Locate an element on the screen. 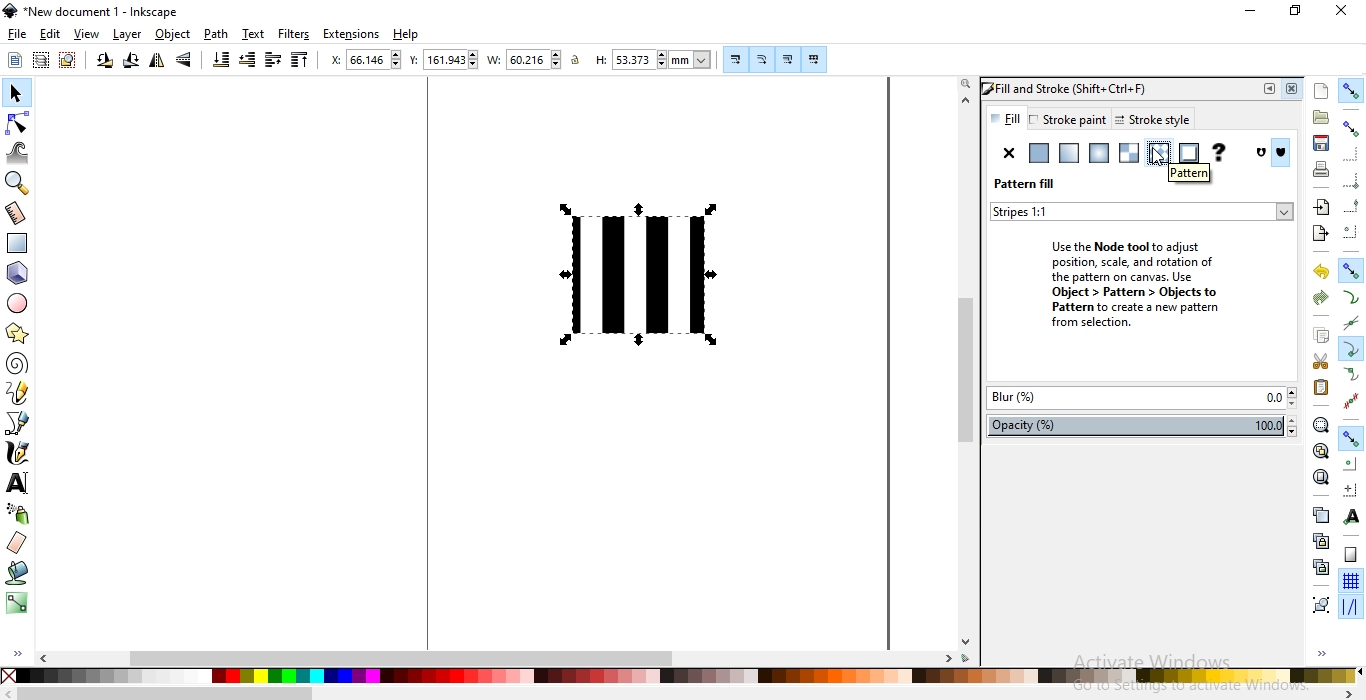 This screenshot has height=700, width=1366. help is located at coordinates (406, 35).